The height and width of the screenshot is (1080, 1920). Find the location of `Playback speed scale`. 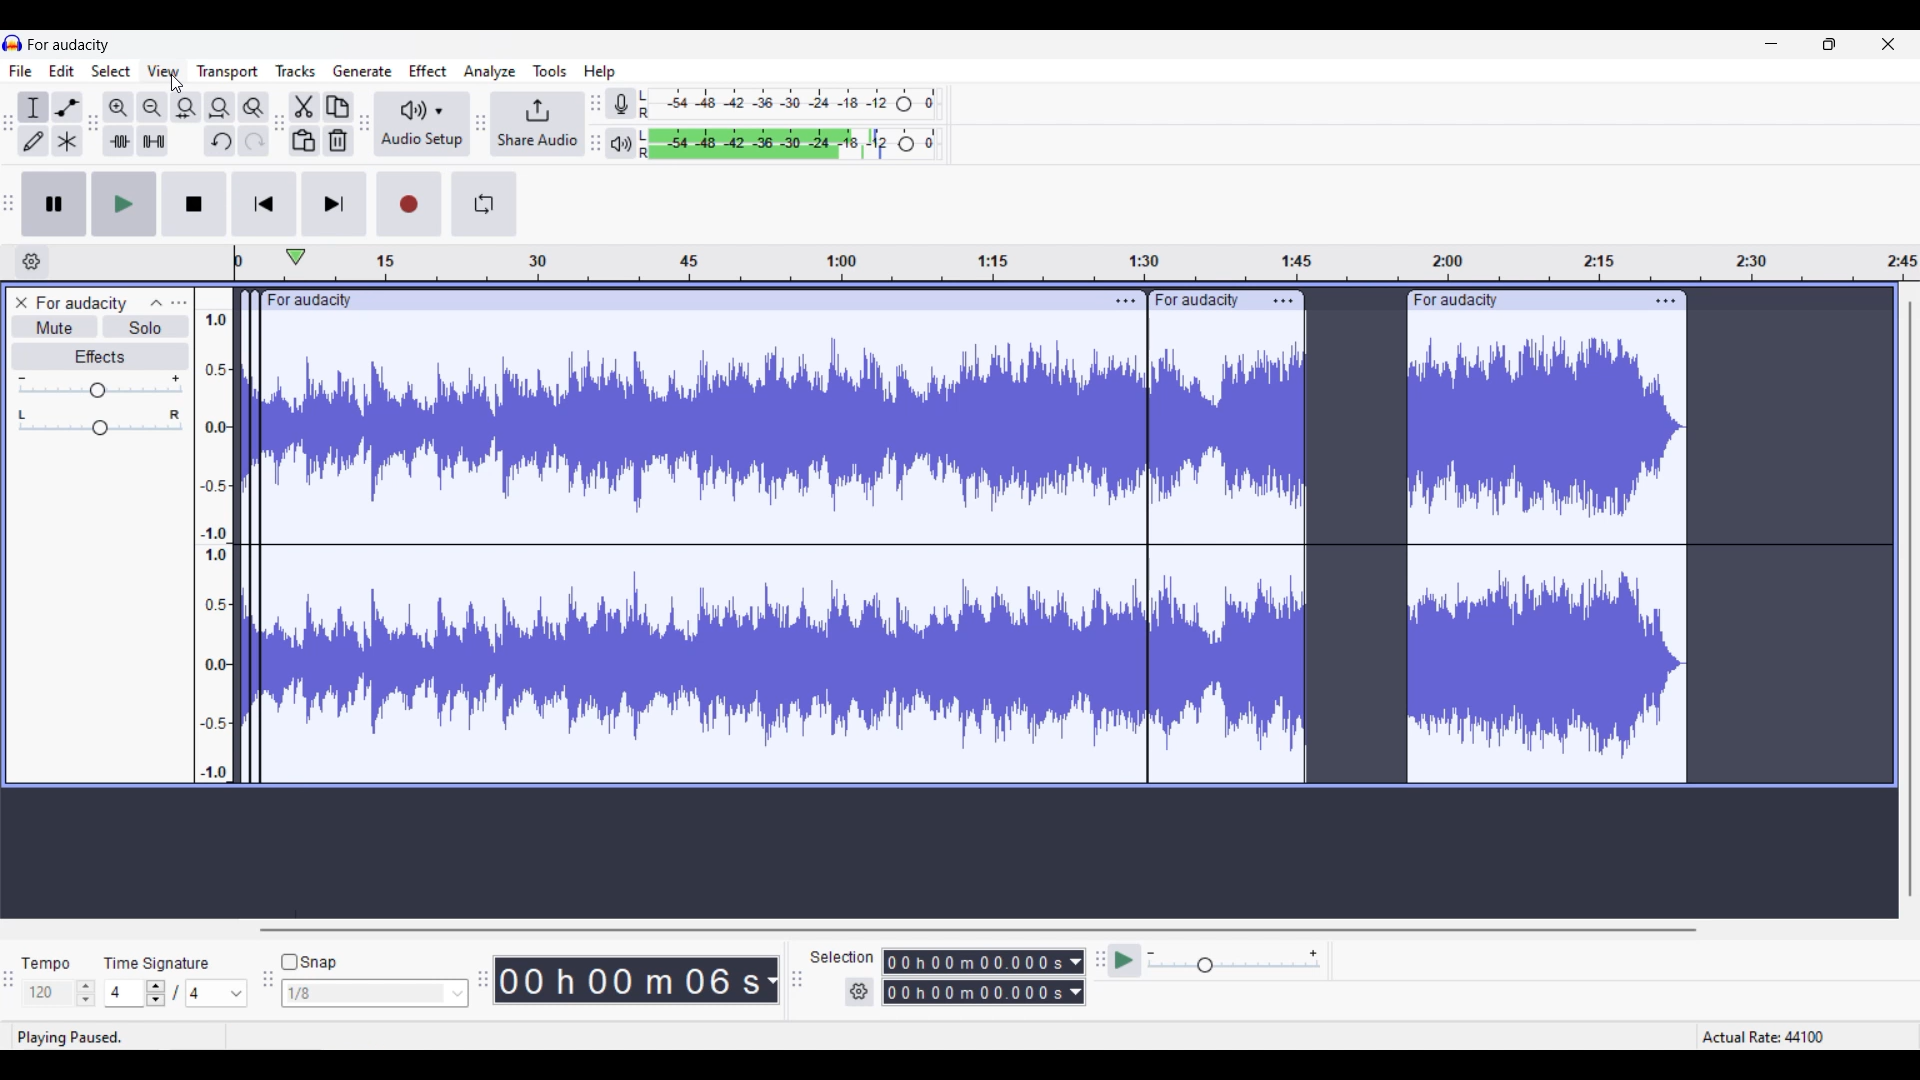

Playback speed scale is located at coordinates (1235, 962).